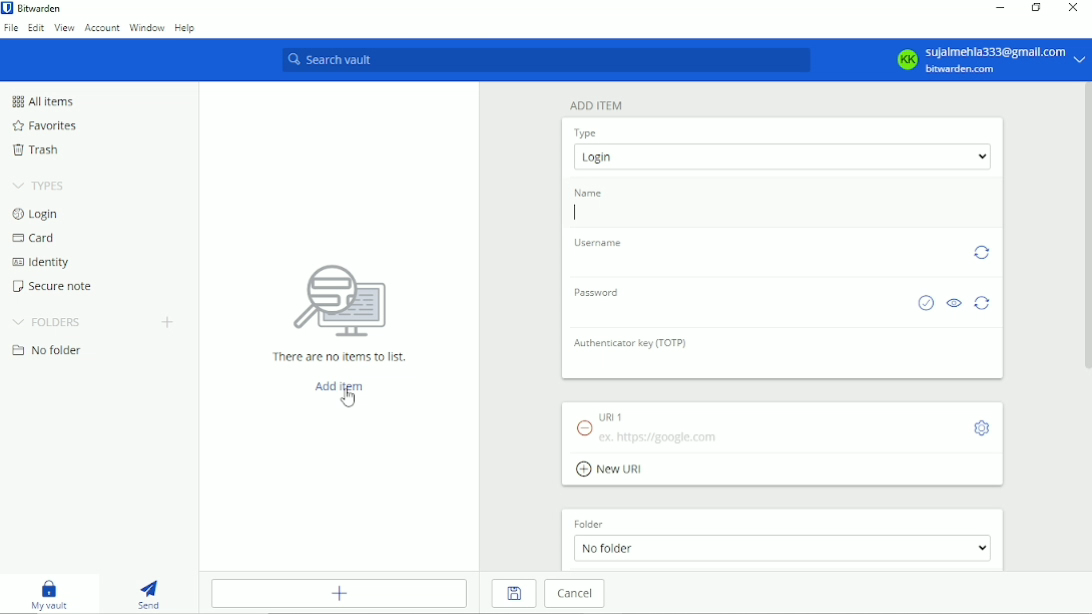 Image resolution: width=1092 pixels, height=614 pixels. What do you see at coordinates (784, 364) in the screenshot?
I see `add authenticator key` at bounding box center [784, 364].